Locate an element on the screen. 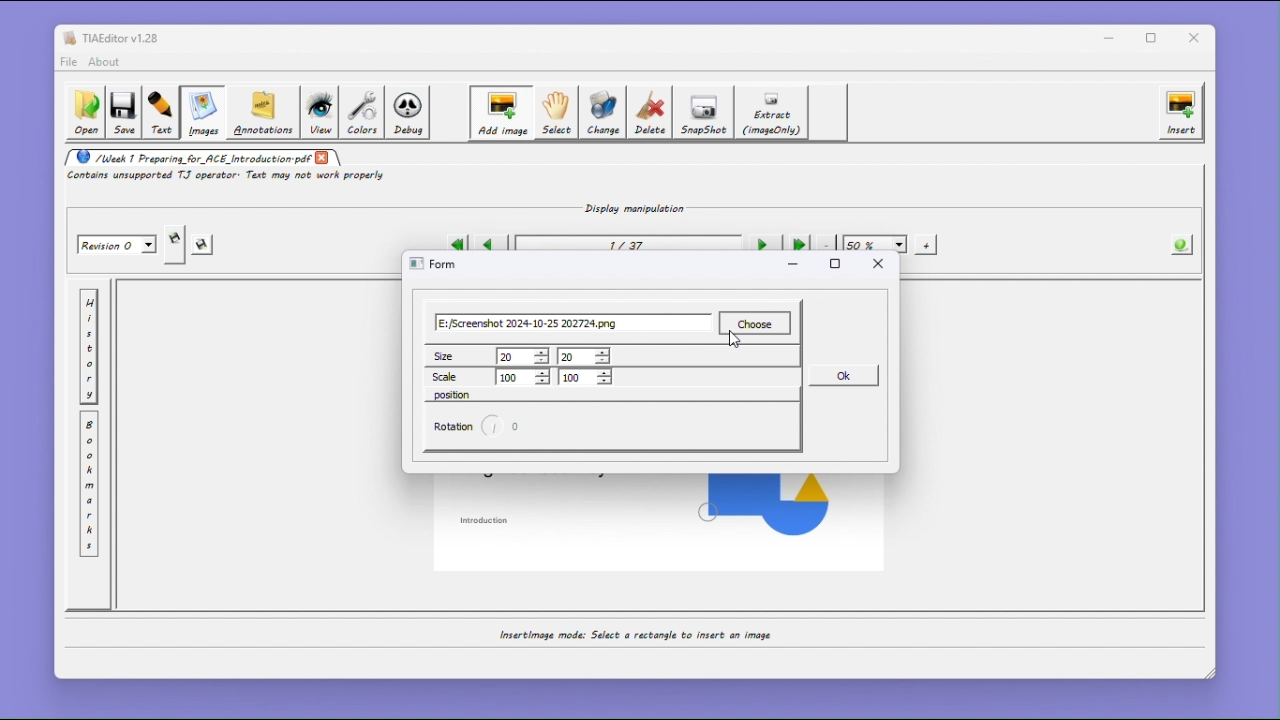 Image resolution: width=1280 pixels, height=720 pixels. - is located at coordinates (827, 243).